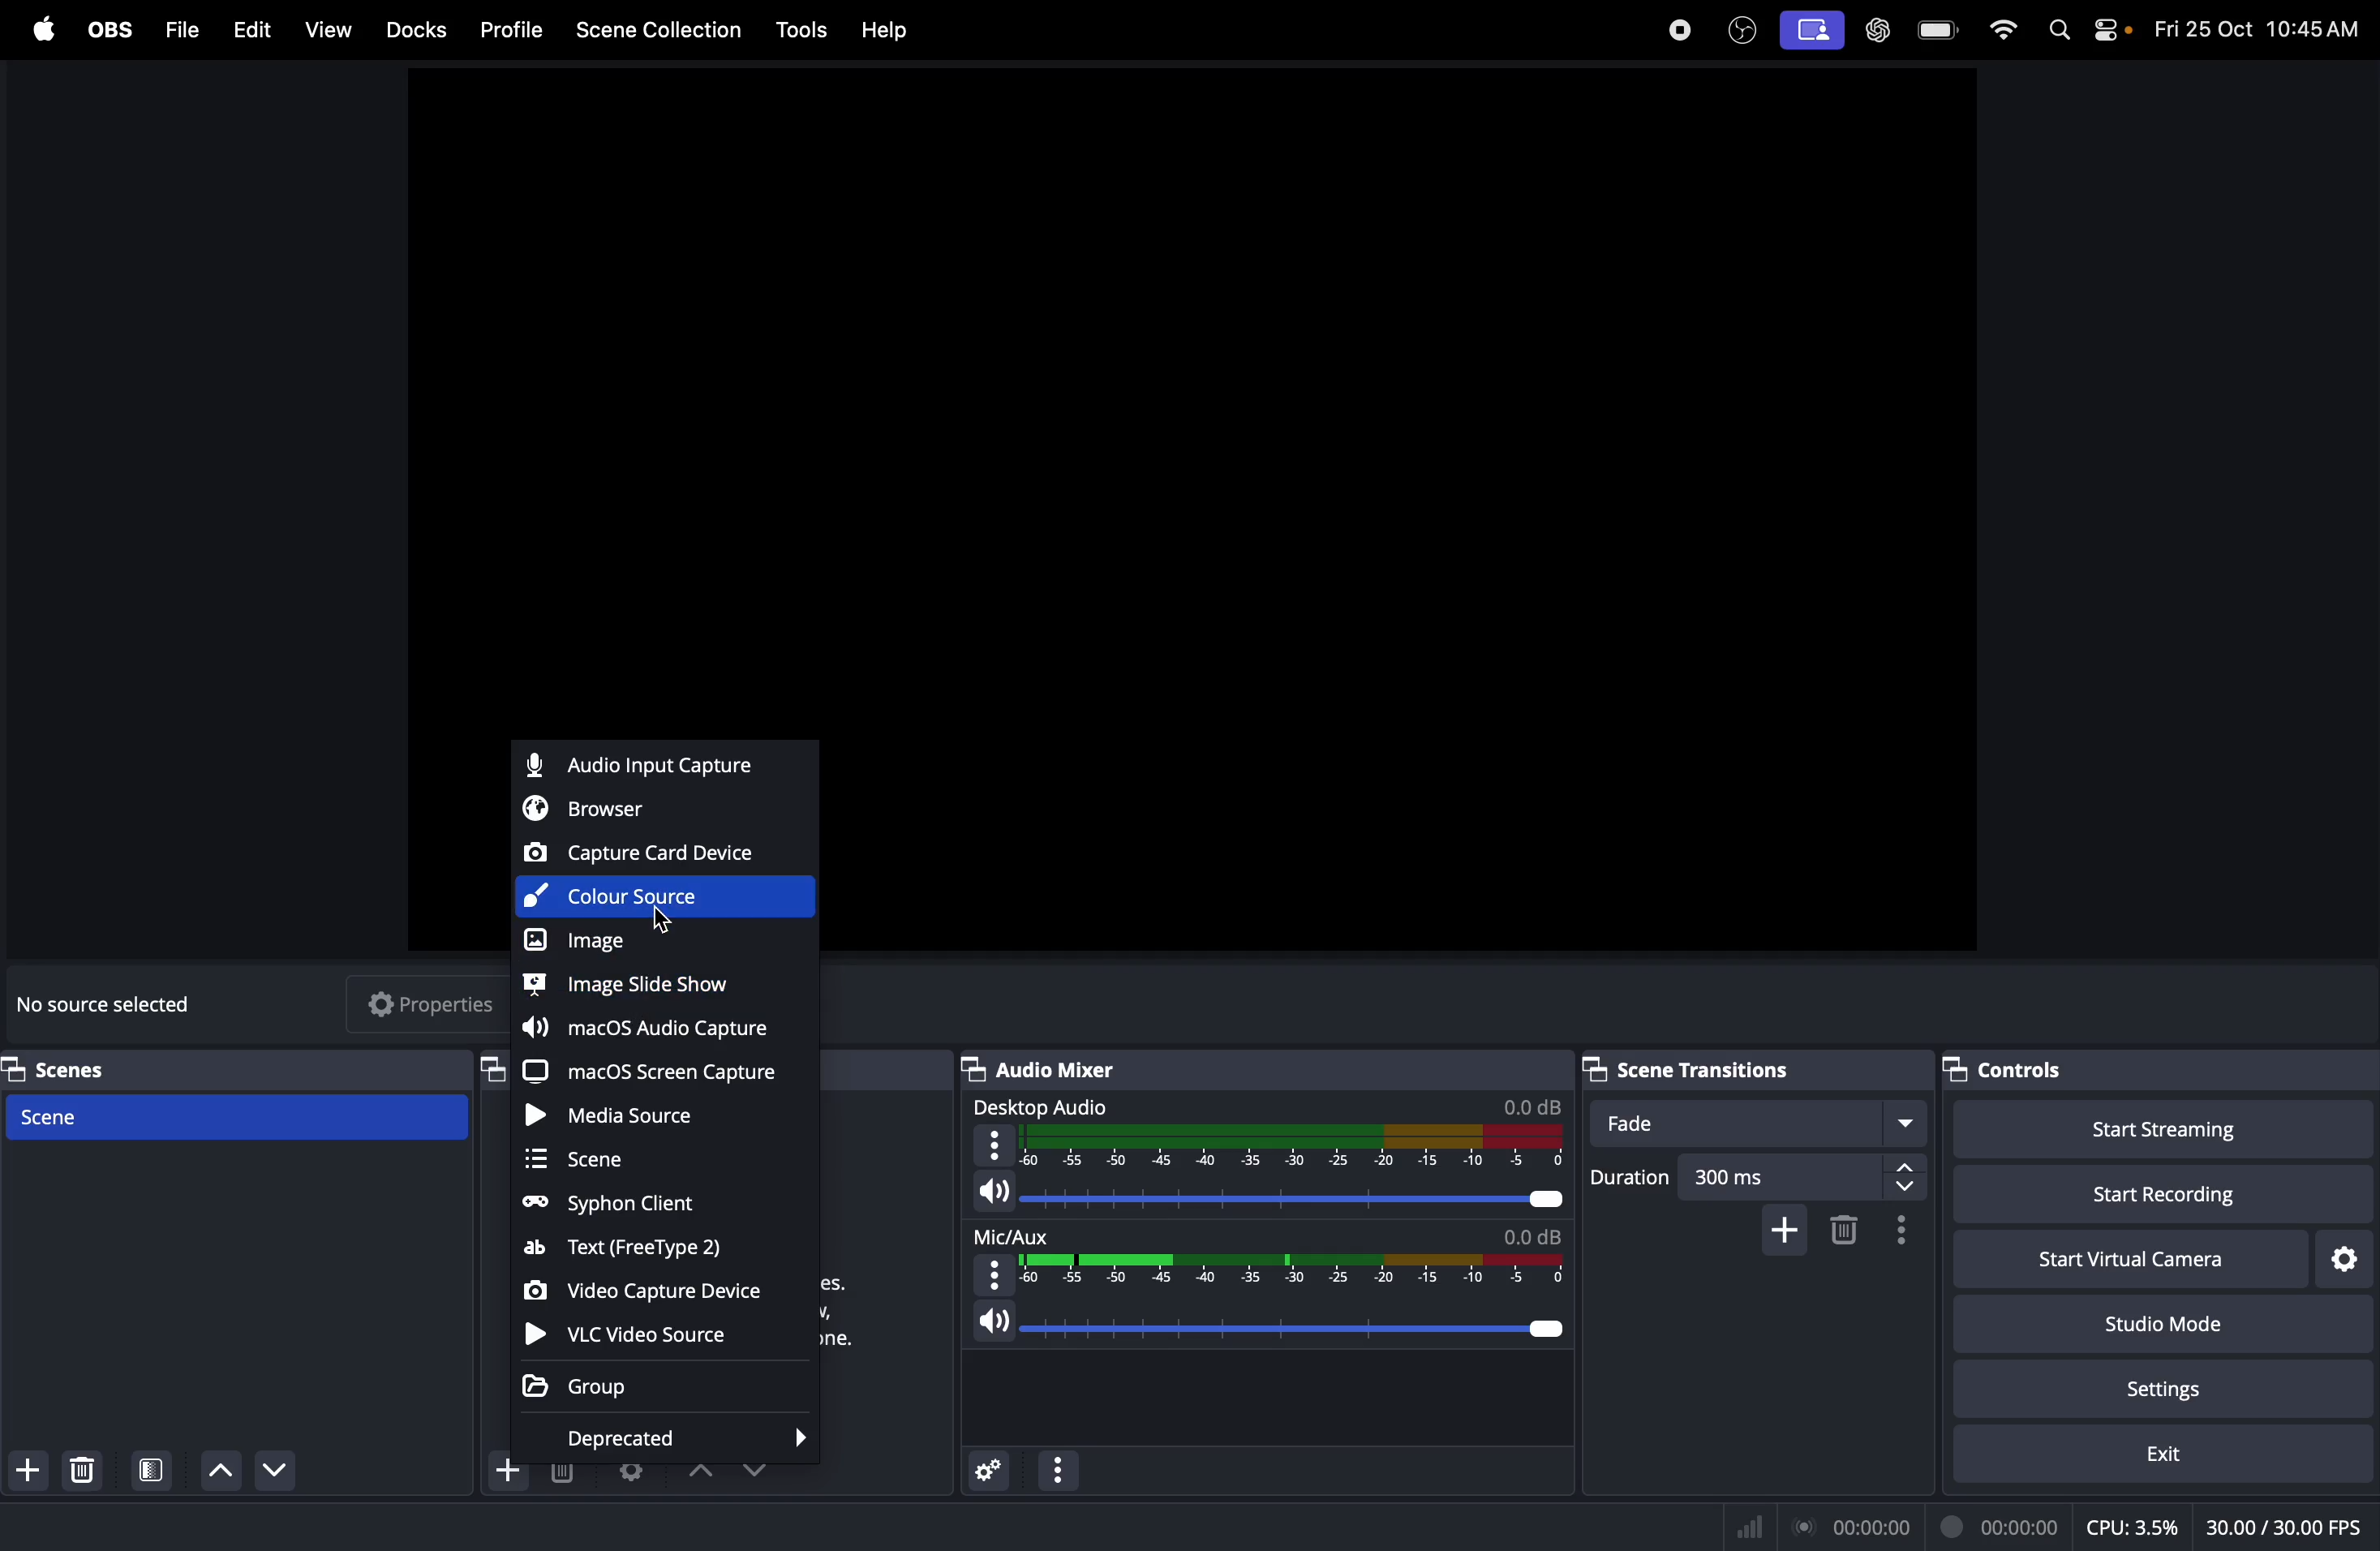 The width and height of the screenshot is (2380, 1551). Describe the element at coordinates (179, 28) in the screenshot. I see `Files` at that location.